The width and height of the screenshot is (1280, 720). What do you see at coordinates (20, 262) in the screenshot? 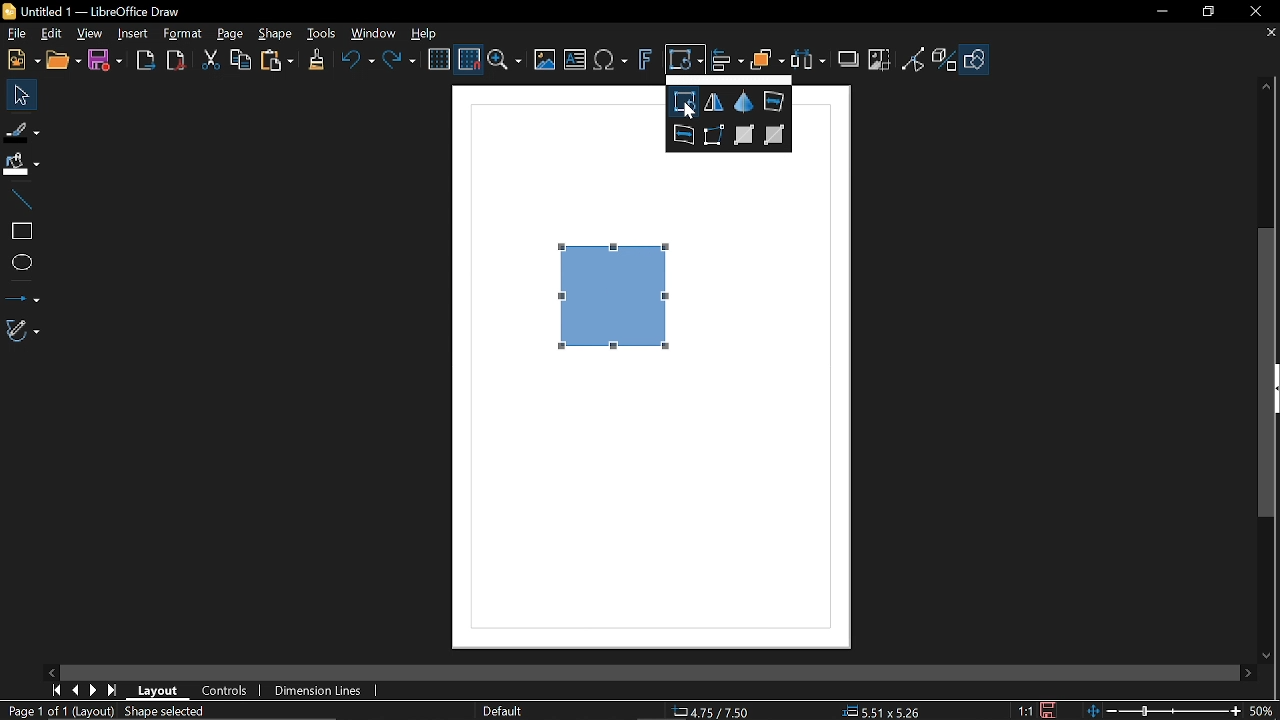
I see `Ellipse` at bounding box center [20, 262].